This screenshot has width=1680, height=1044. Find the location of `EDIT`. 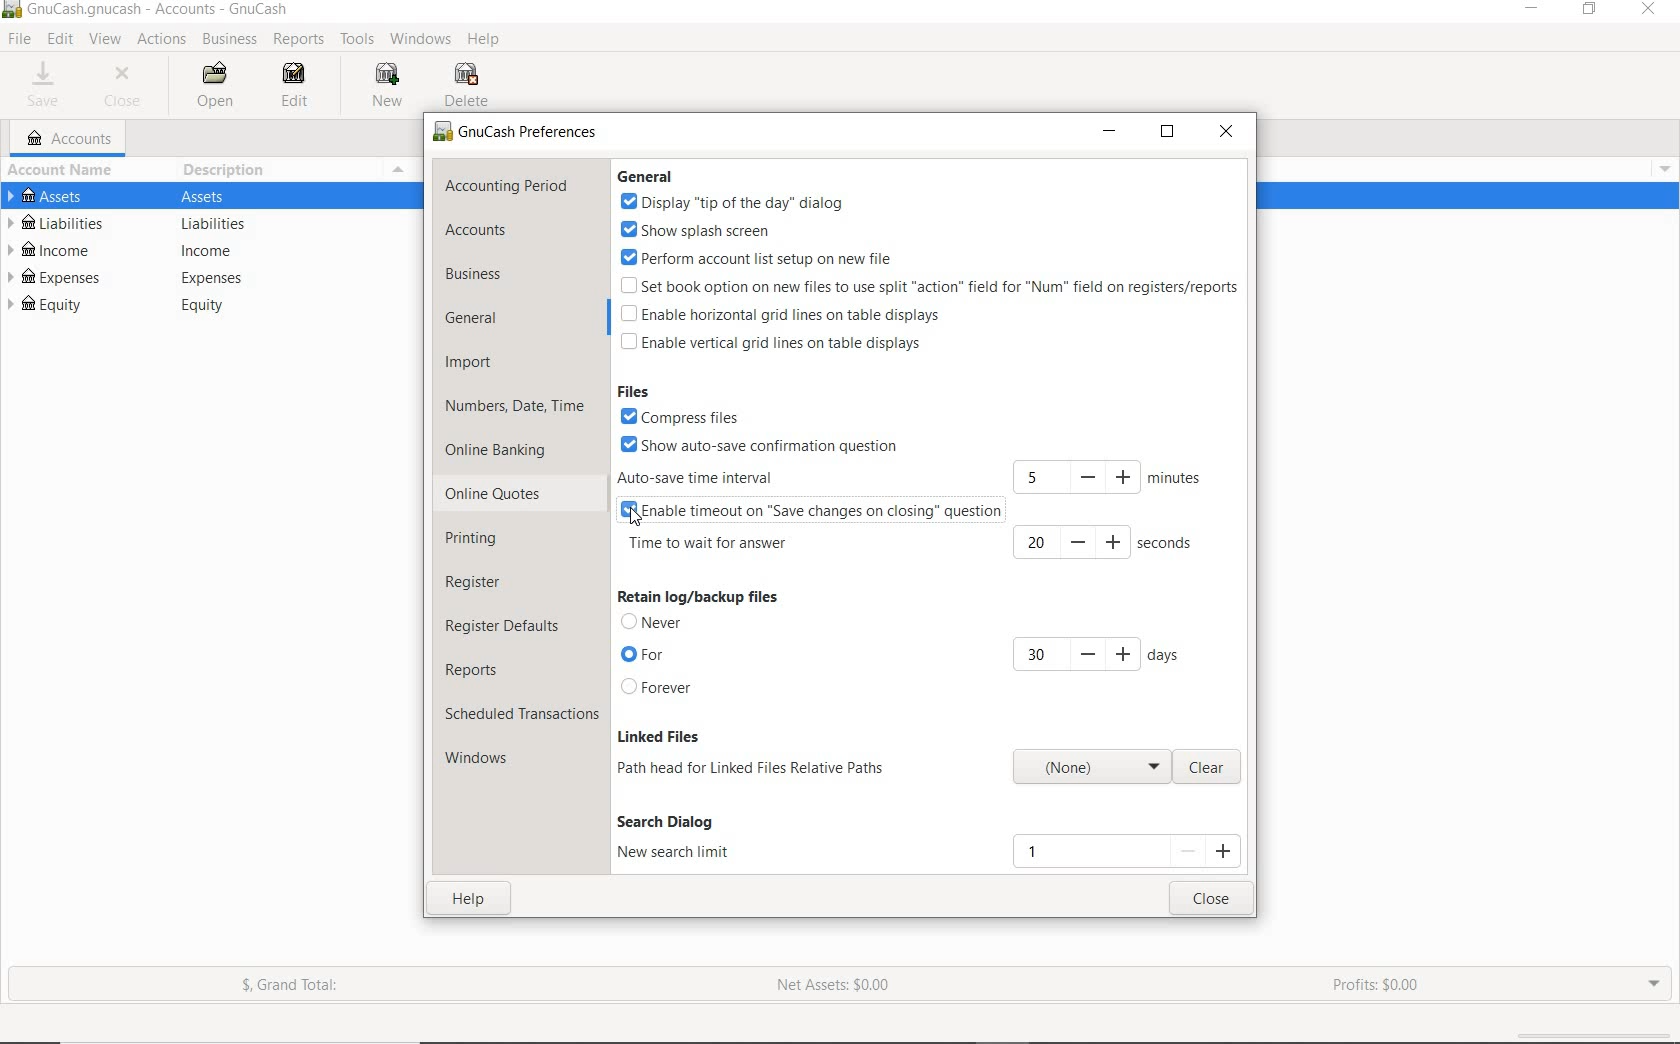

EDIT is located at coordinates (290, 84).